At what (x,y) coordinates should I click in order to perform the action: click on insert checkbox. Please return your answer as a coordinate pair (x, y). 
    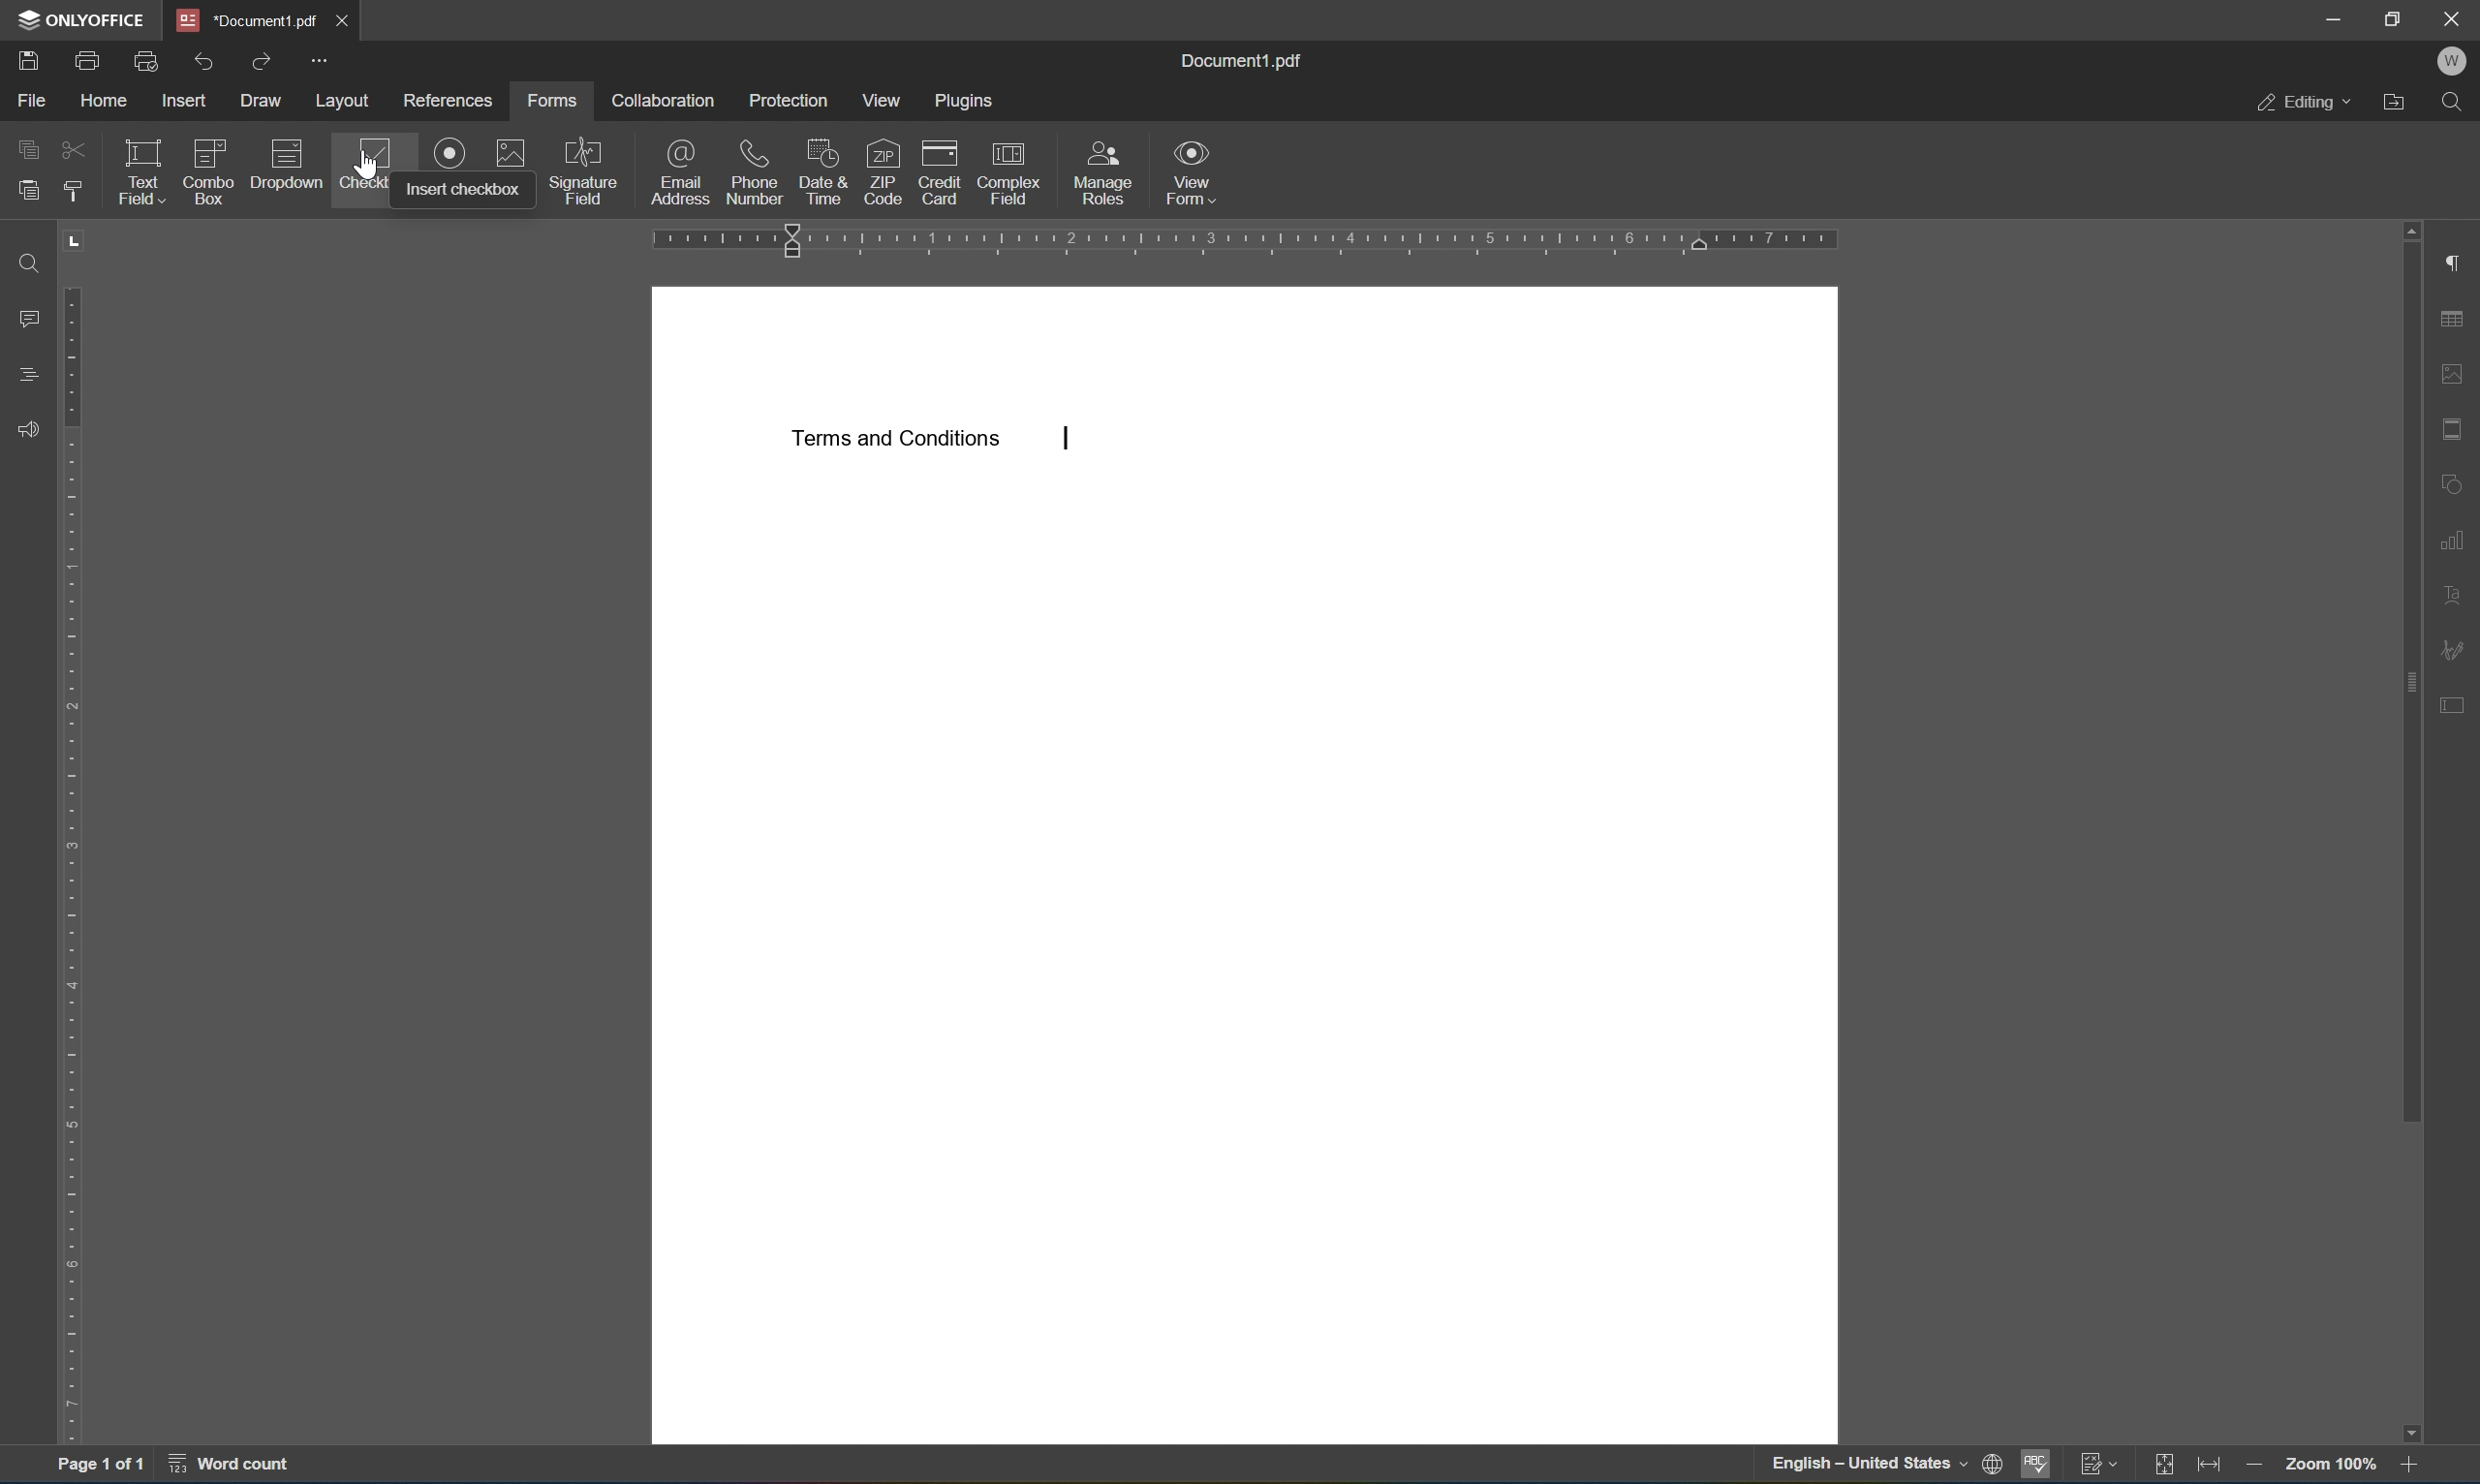
    Looking at the image, I should click on (466, 190).